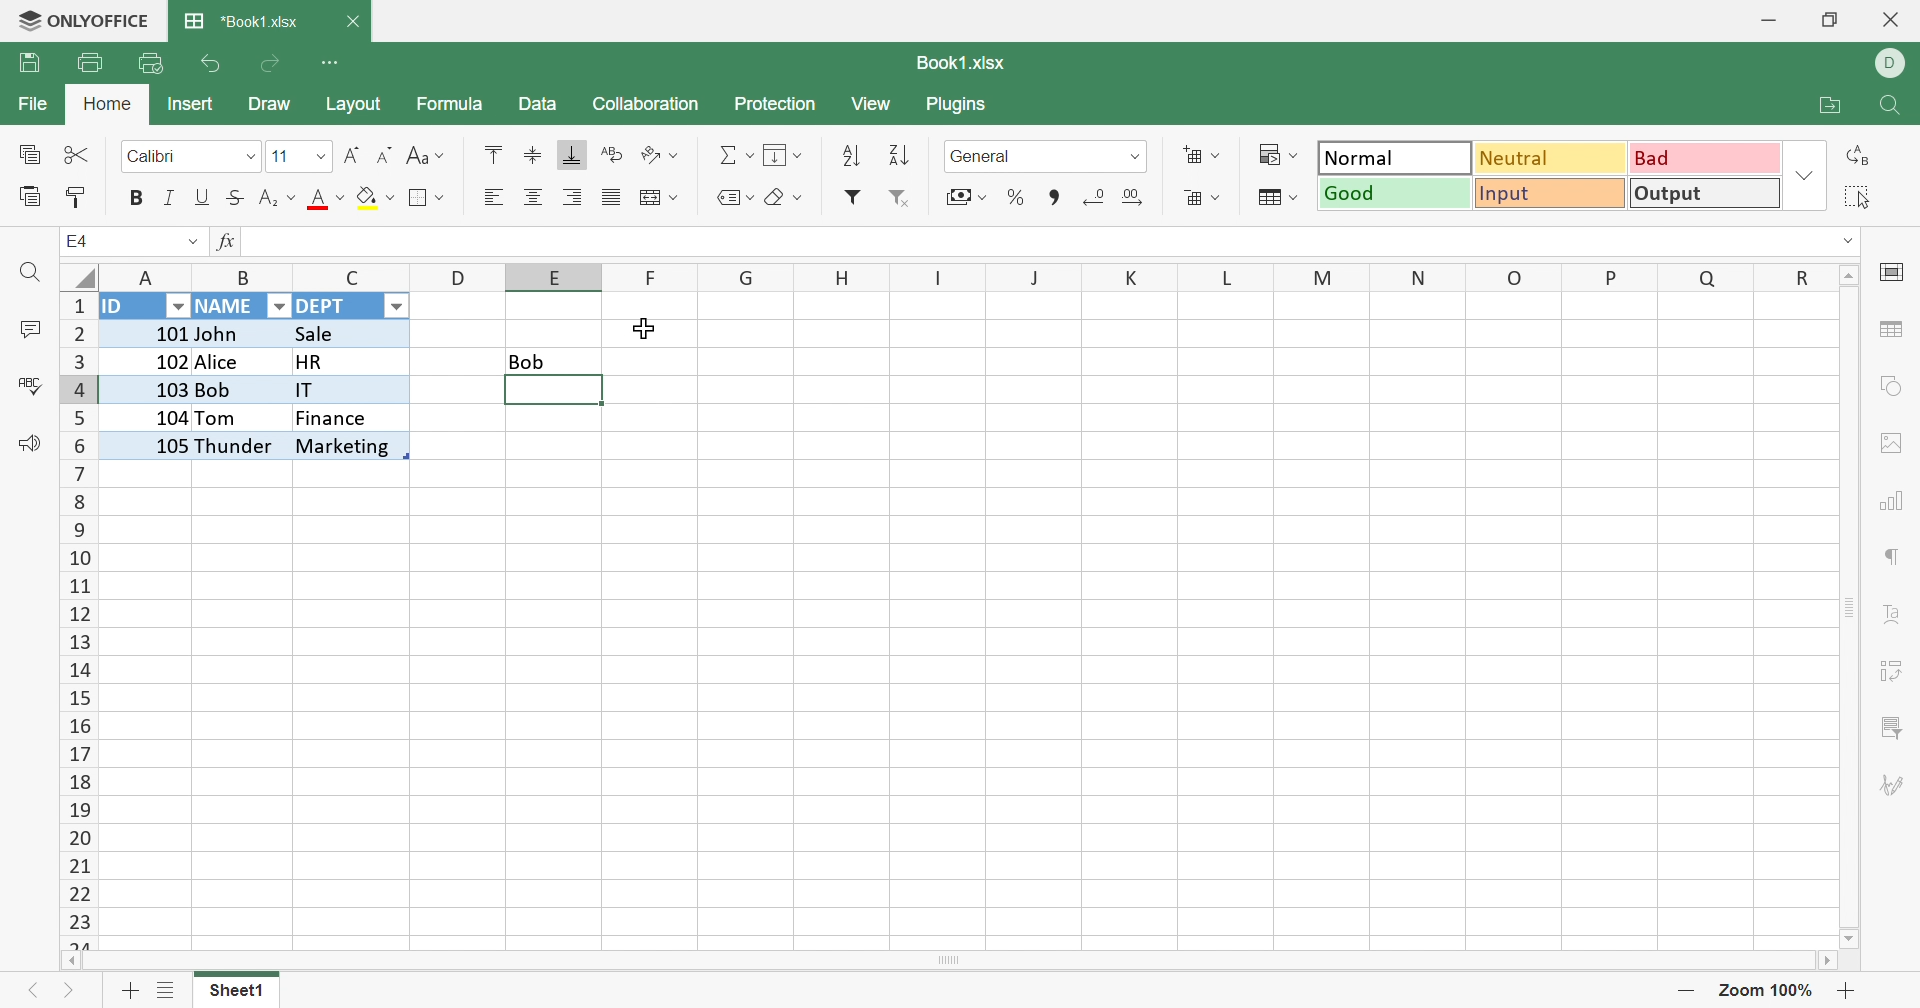  What do you see at coordinates (782, 154) in the screenshot?
I see `Fill` at bounding box center [782, 154].